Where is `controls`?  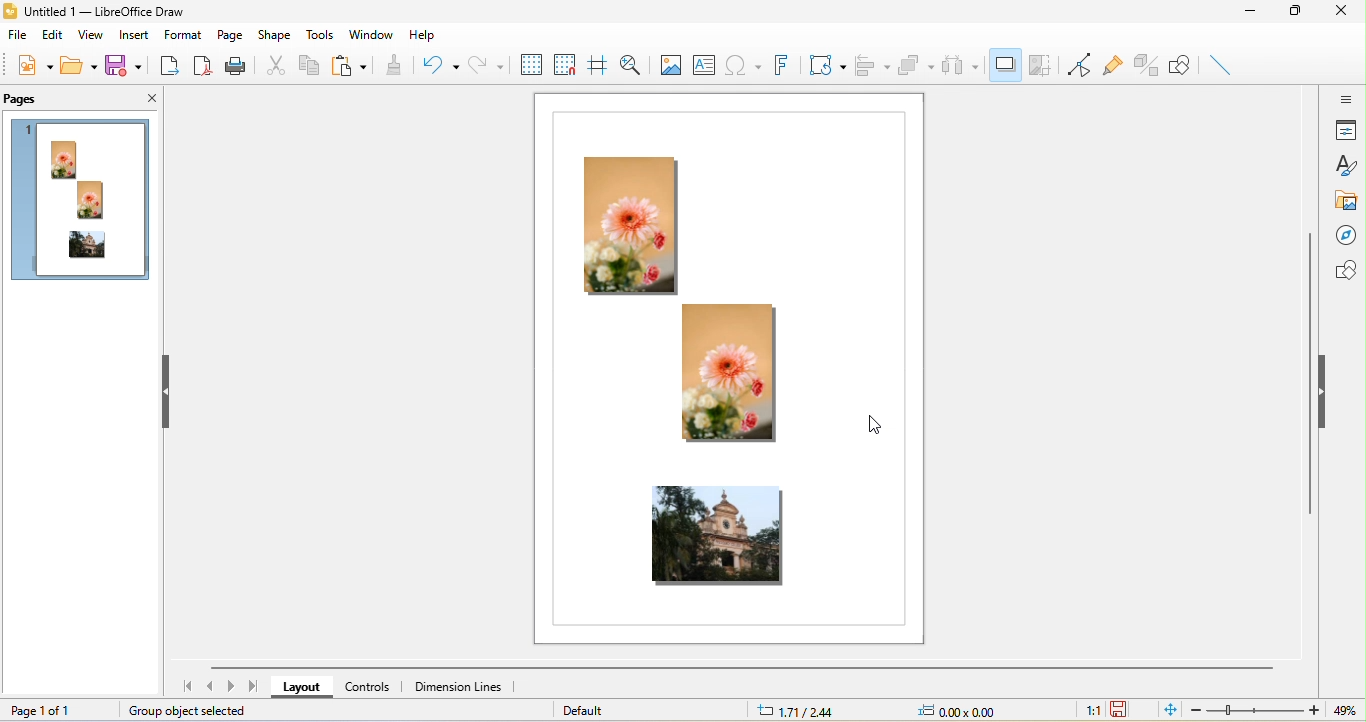
controls is located at coordinates (374, 689).